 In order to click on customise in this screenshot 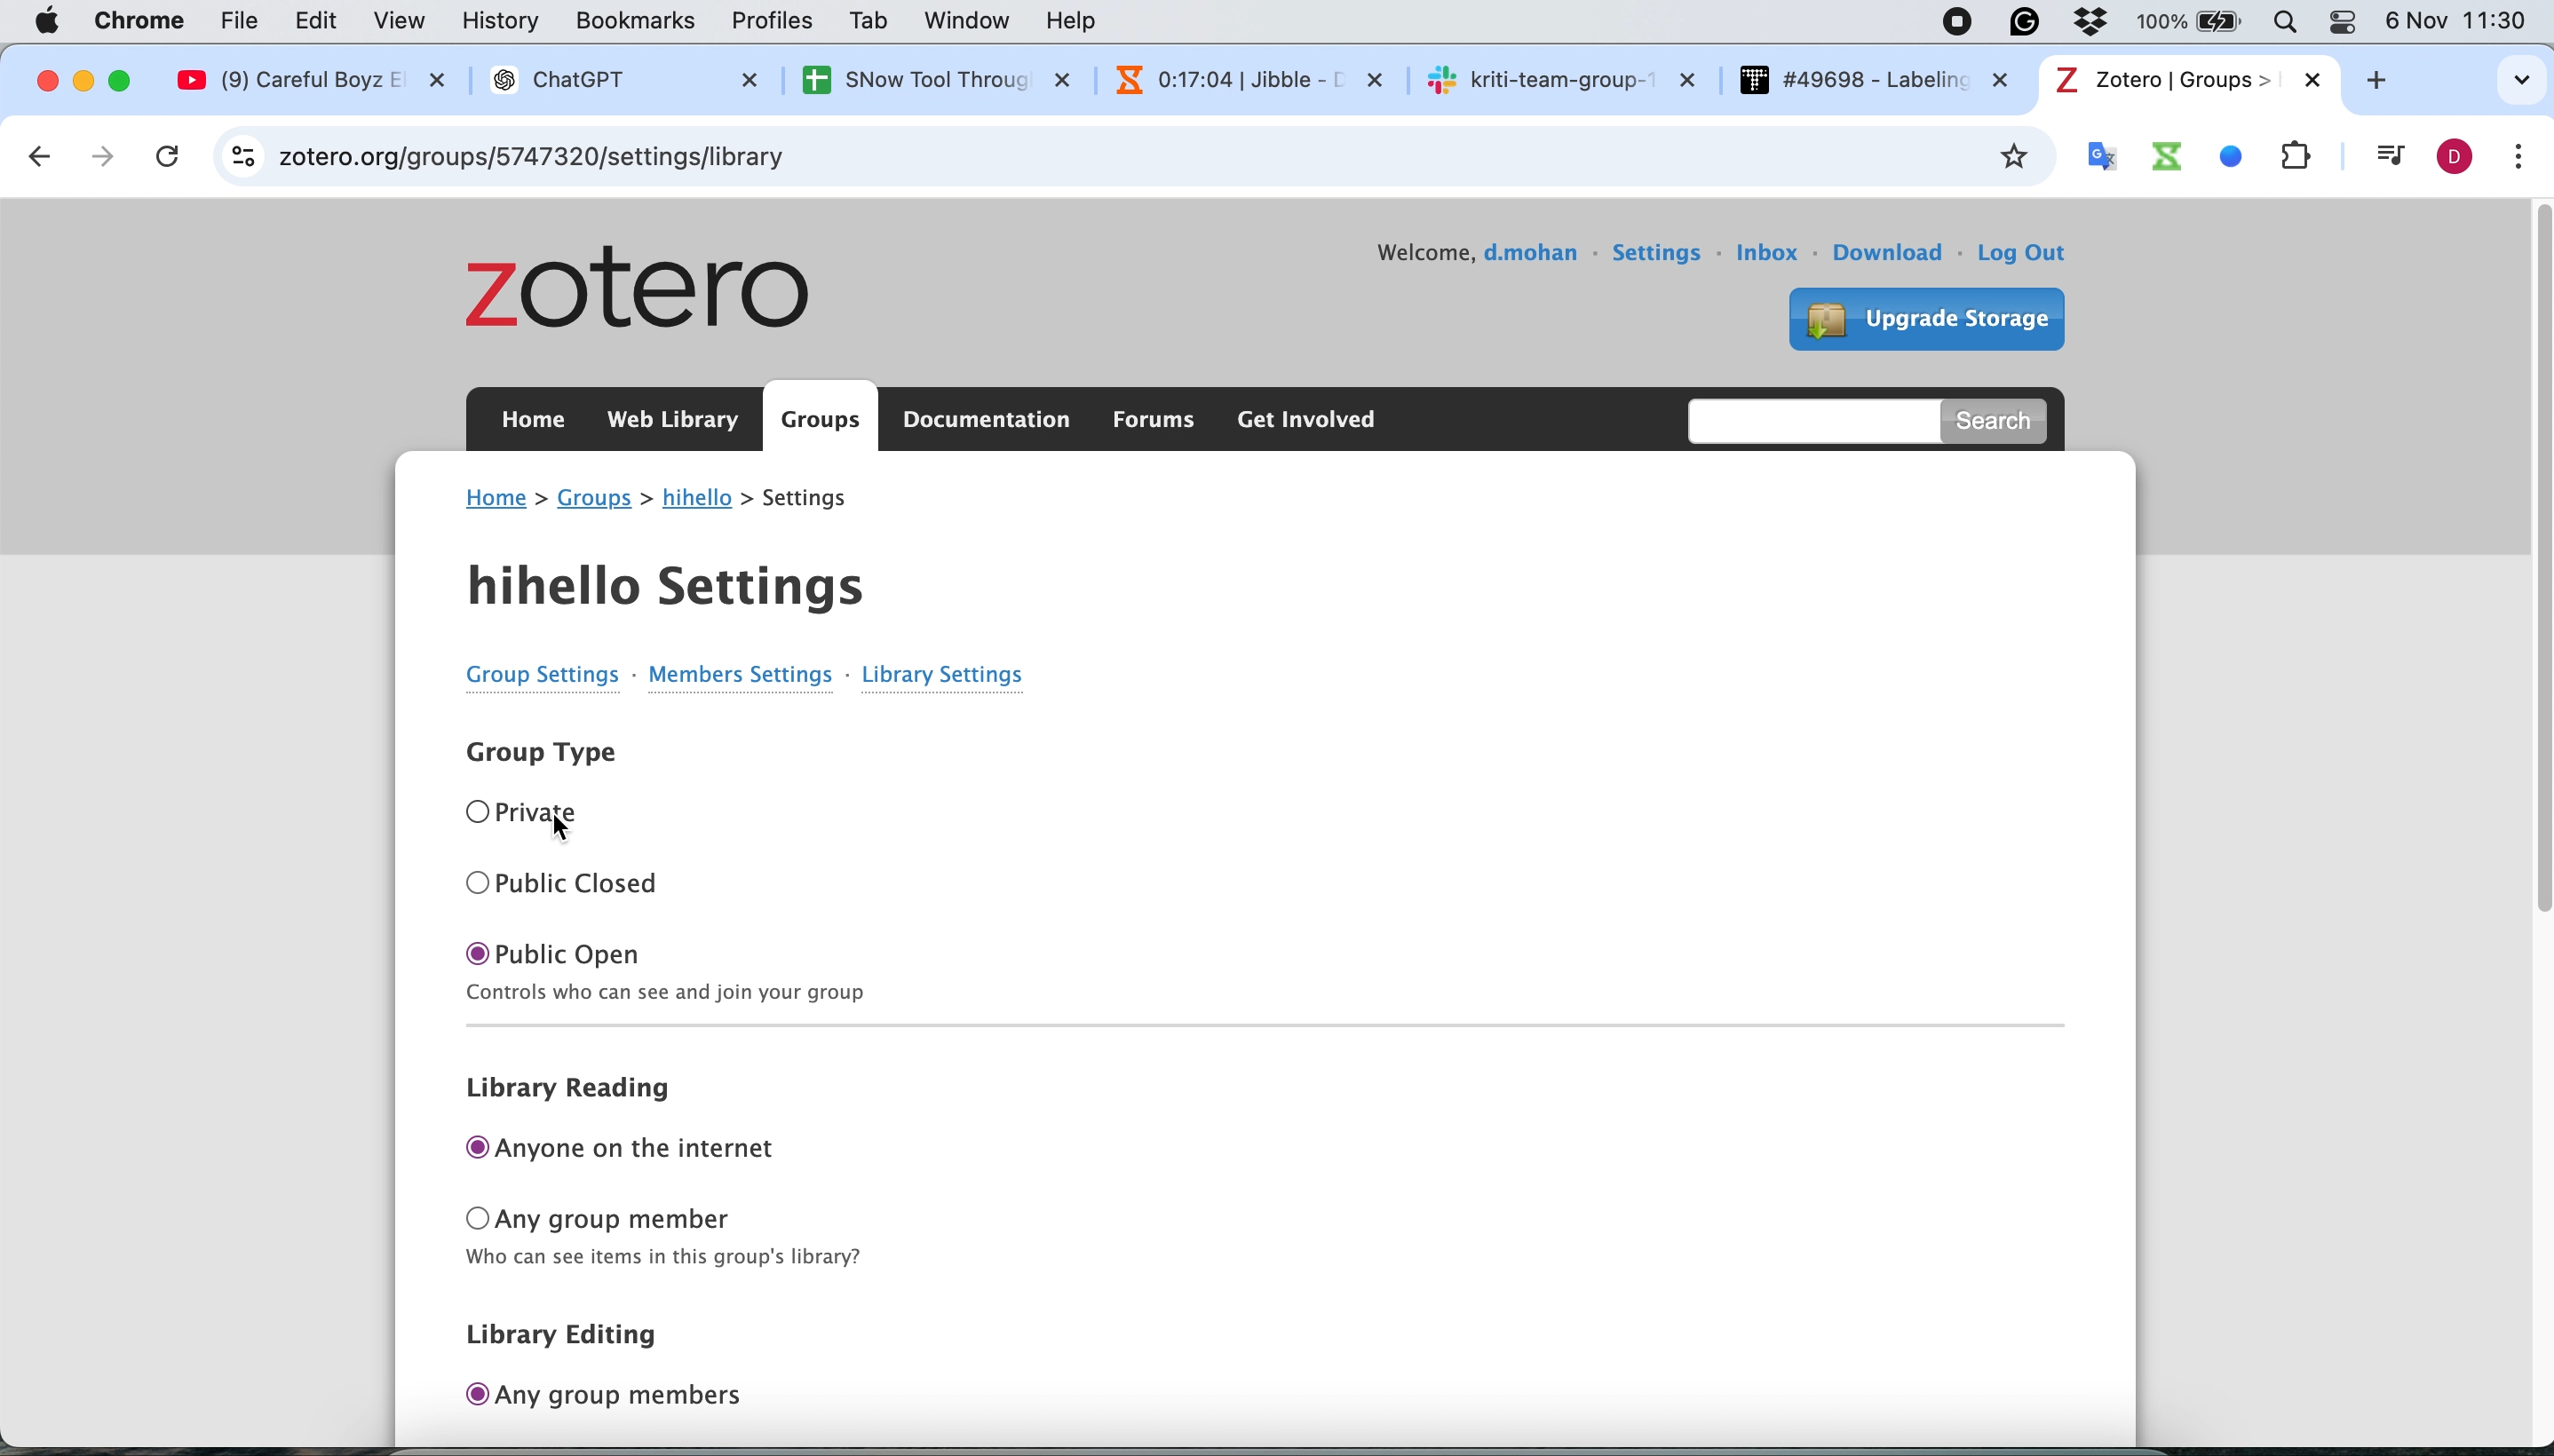, I will do `click(2519, 158)`.